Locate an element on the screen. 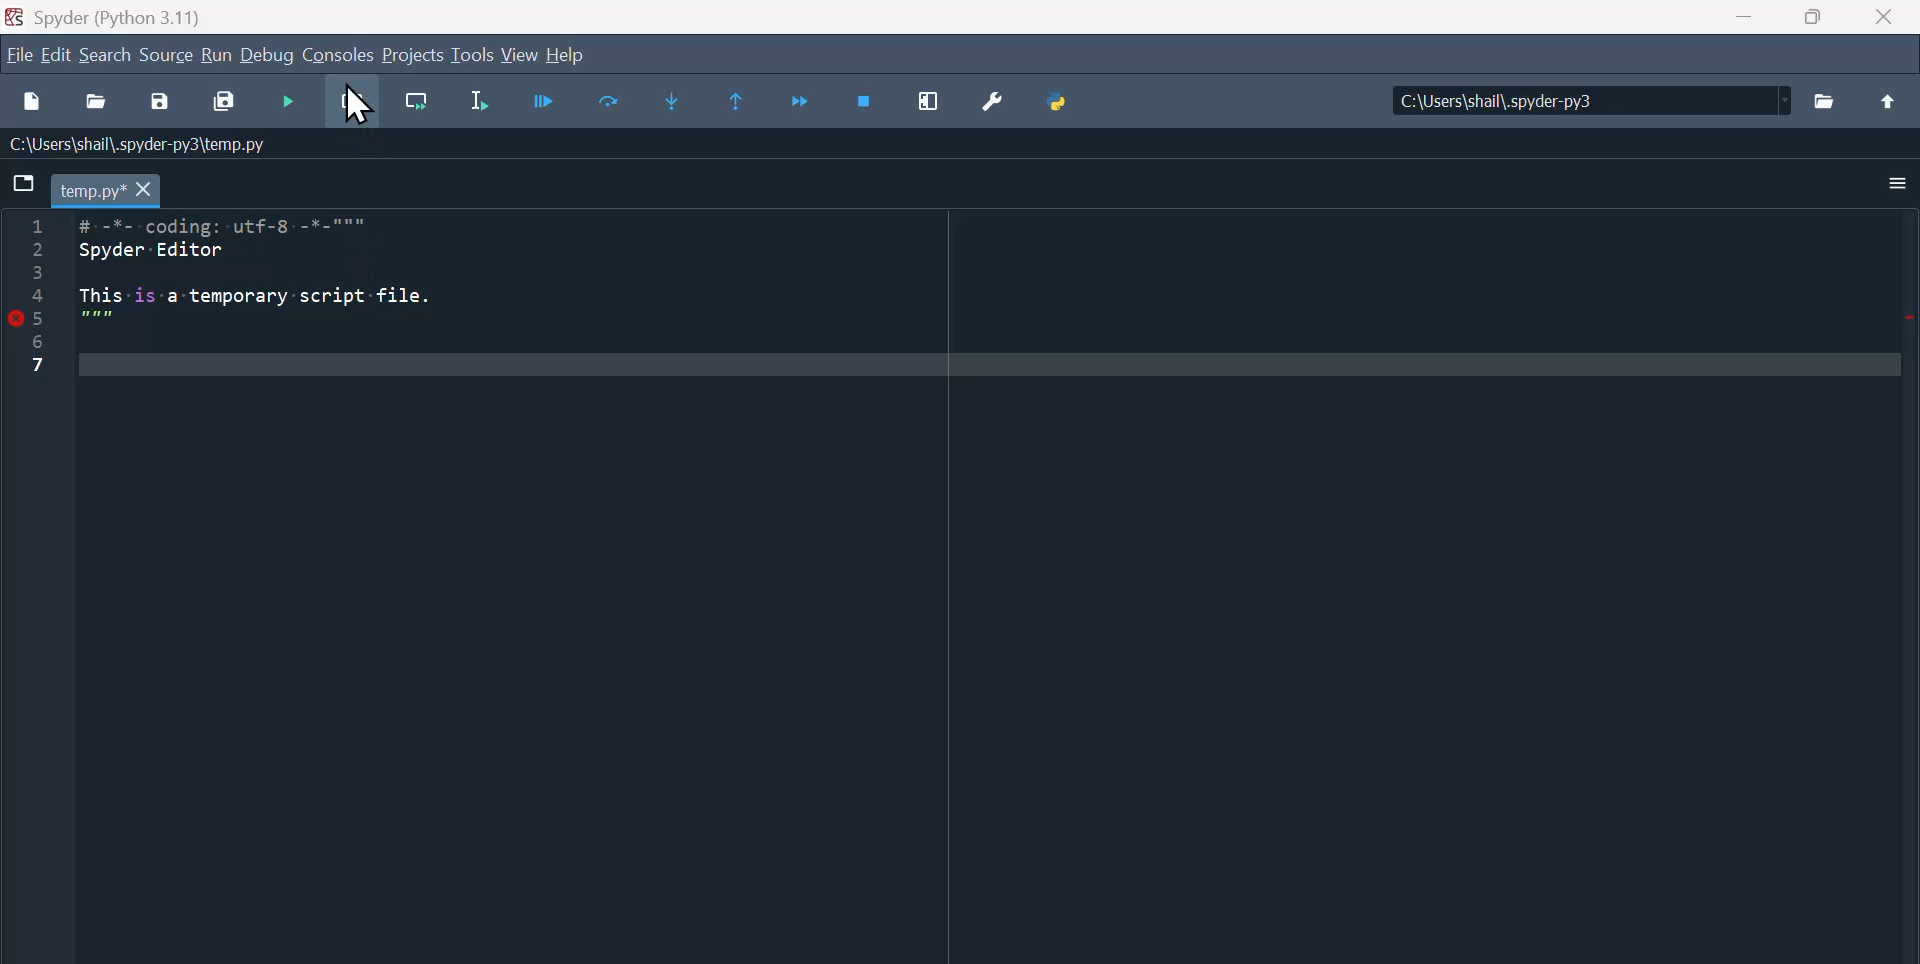 This screenshot has height=964, width=1920. Stop debugging is located at coordinates (865, 100).